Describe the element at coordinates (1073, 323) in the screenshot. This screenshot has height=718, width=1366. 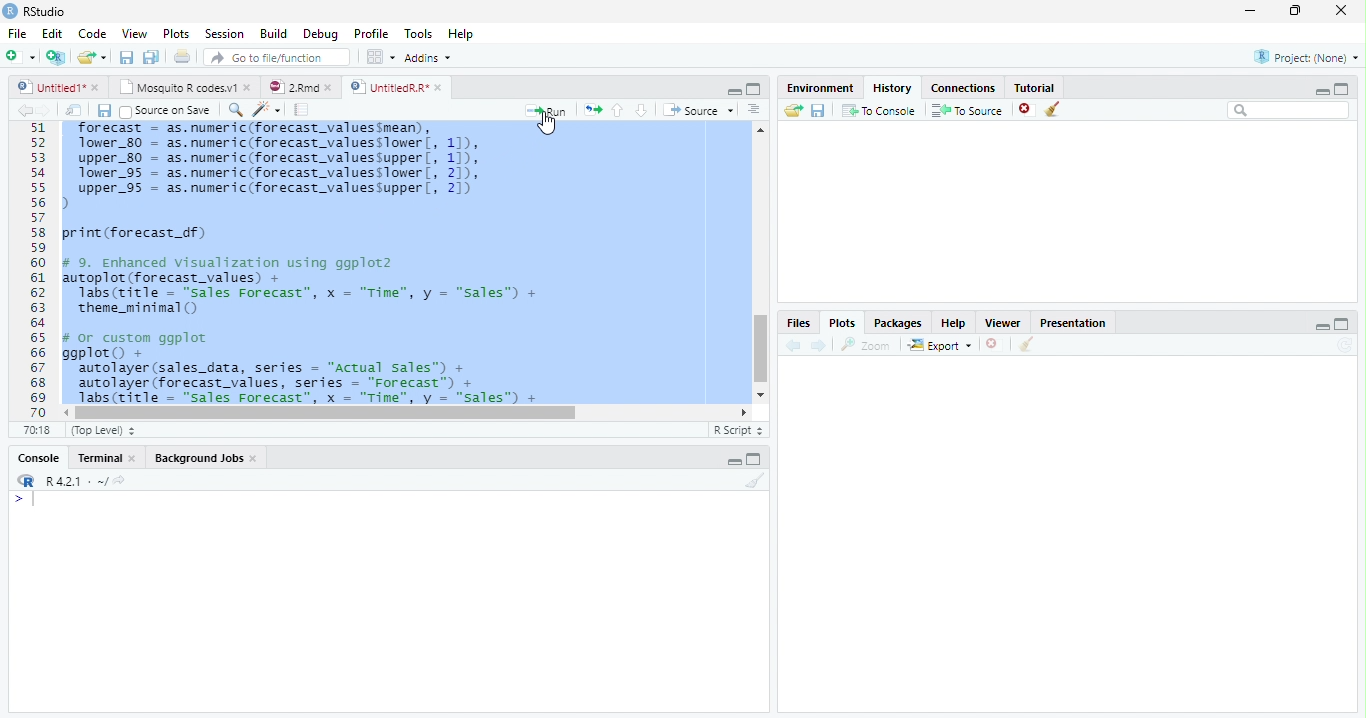
I see `Presentation` at that location.